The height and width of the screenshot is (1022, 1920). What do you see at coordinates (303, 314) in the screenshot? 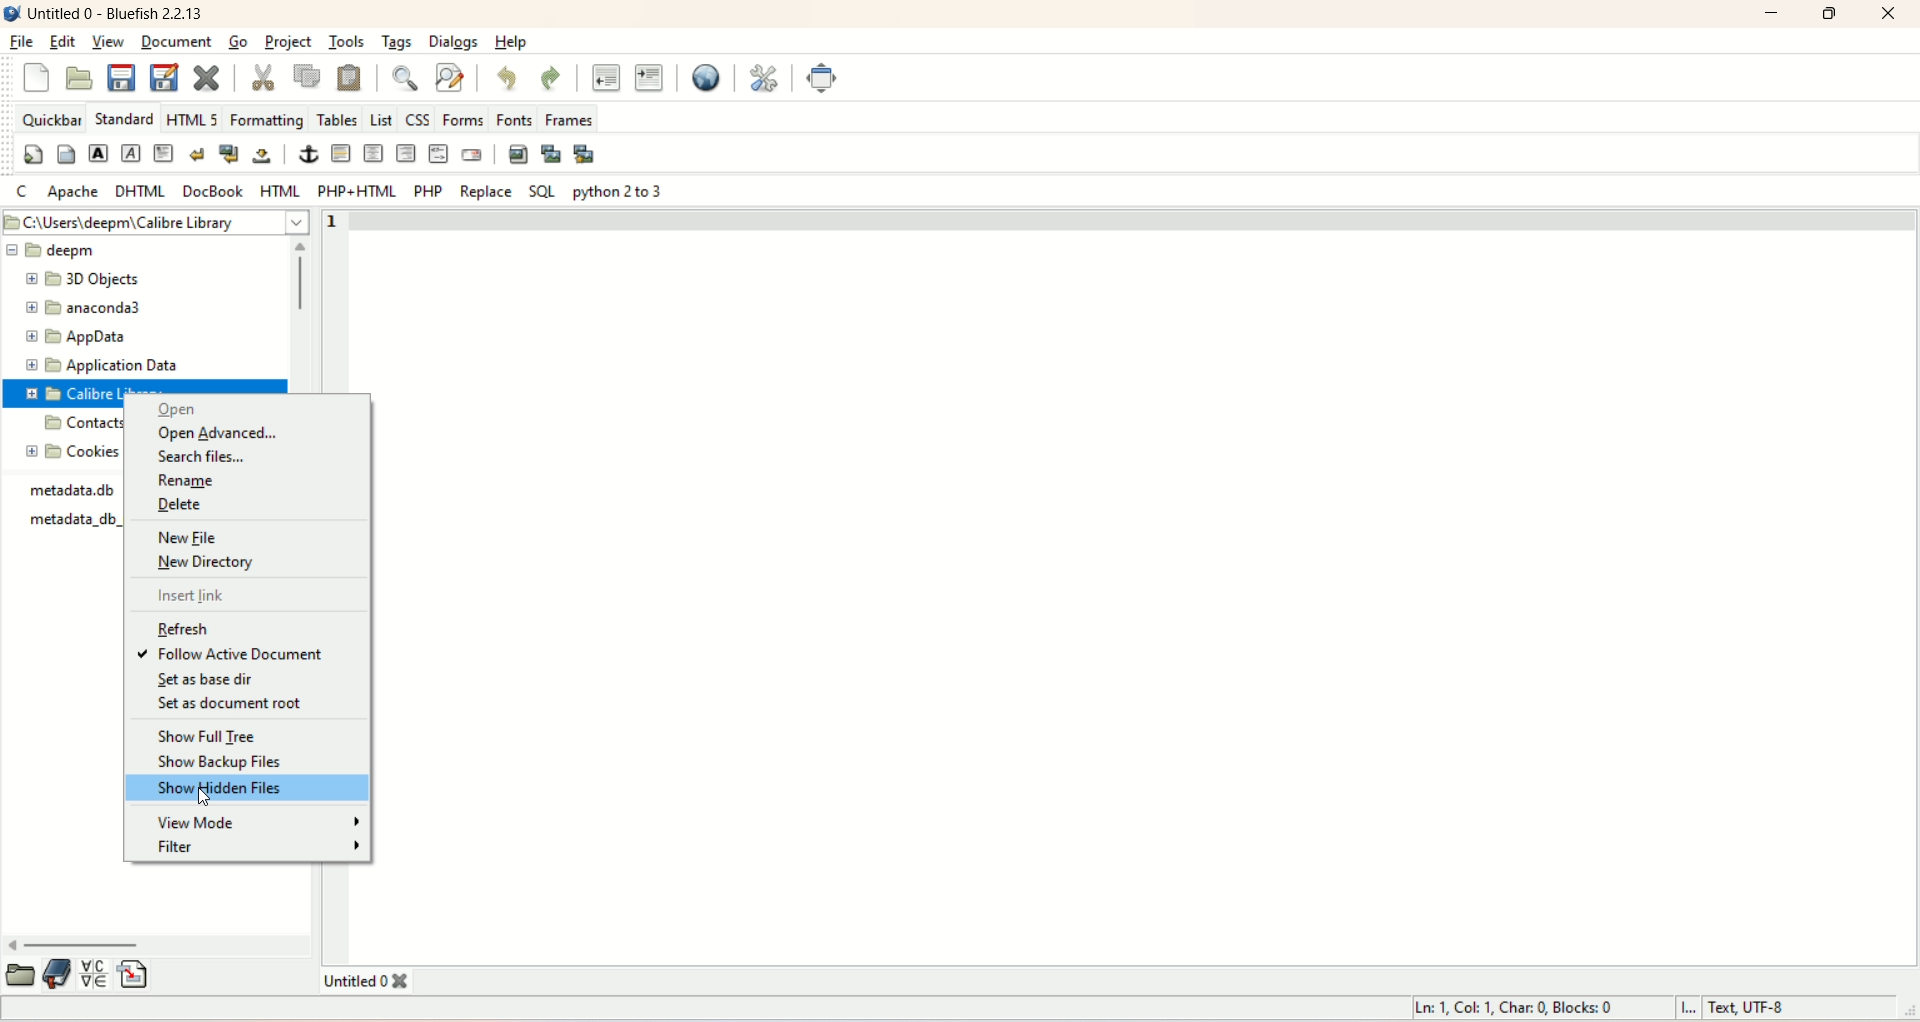
I see `vertical scroll bar` at bounding box center [303, 314].